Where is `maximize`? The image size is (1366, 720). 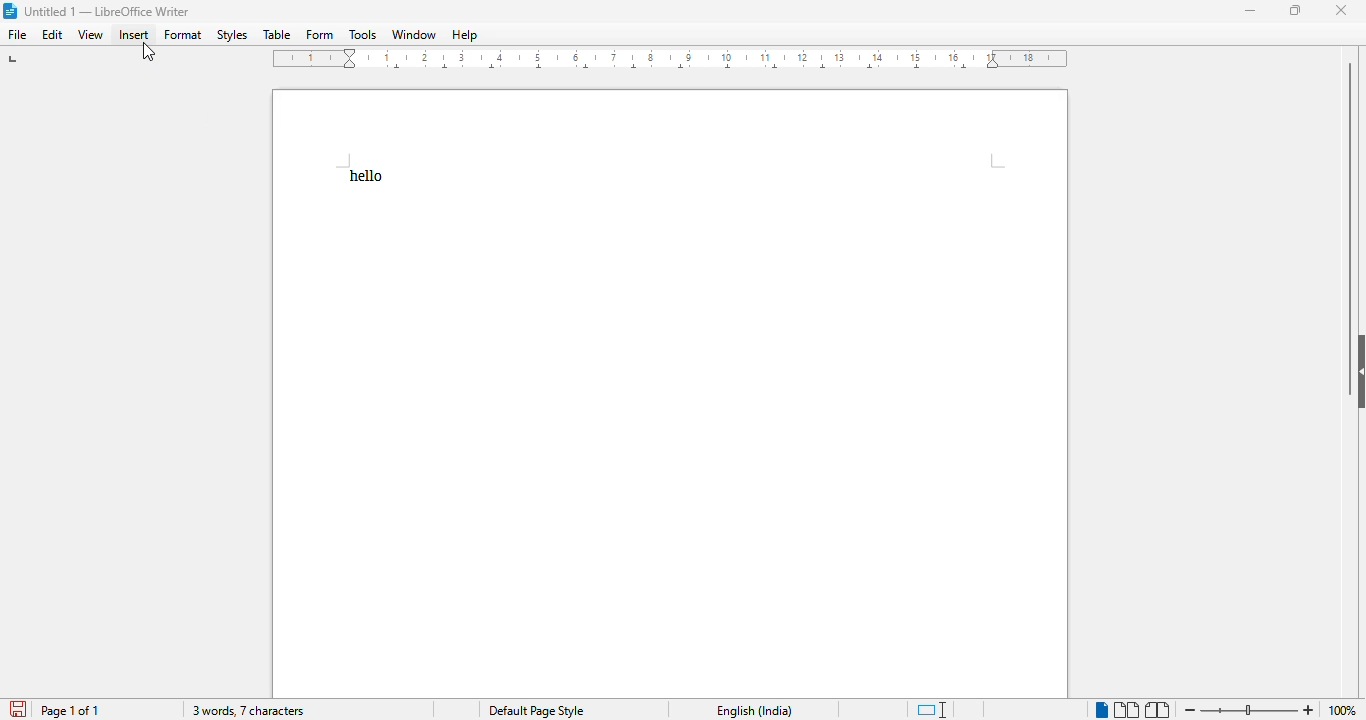
maximize is located at coordinates (1297, 11).